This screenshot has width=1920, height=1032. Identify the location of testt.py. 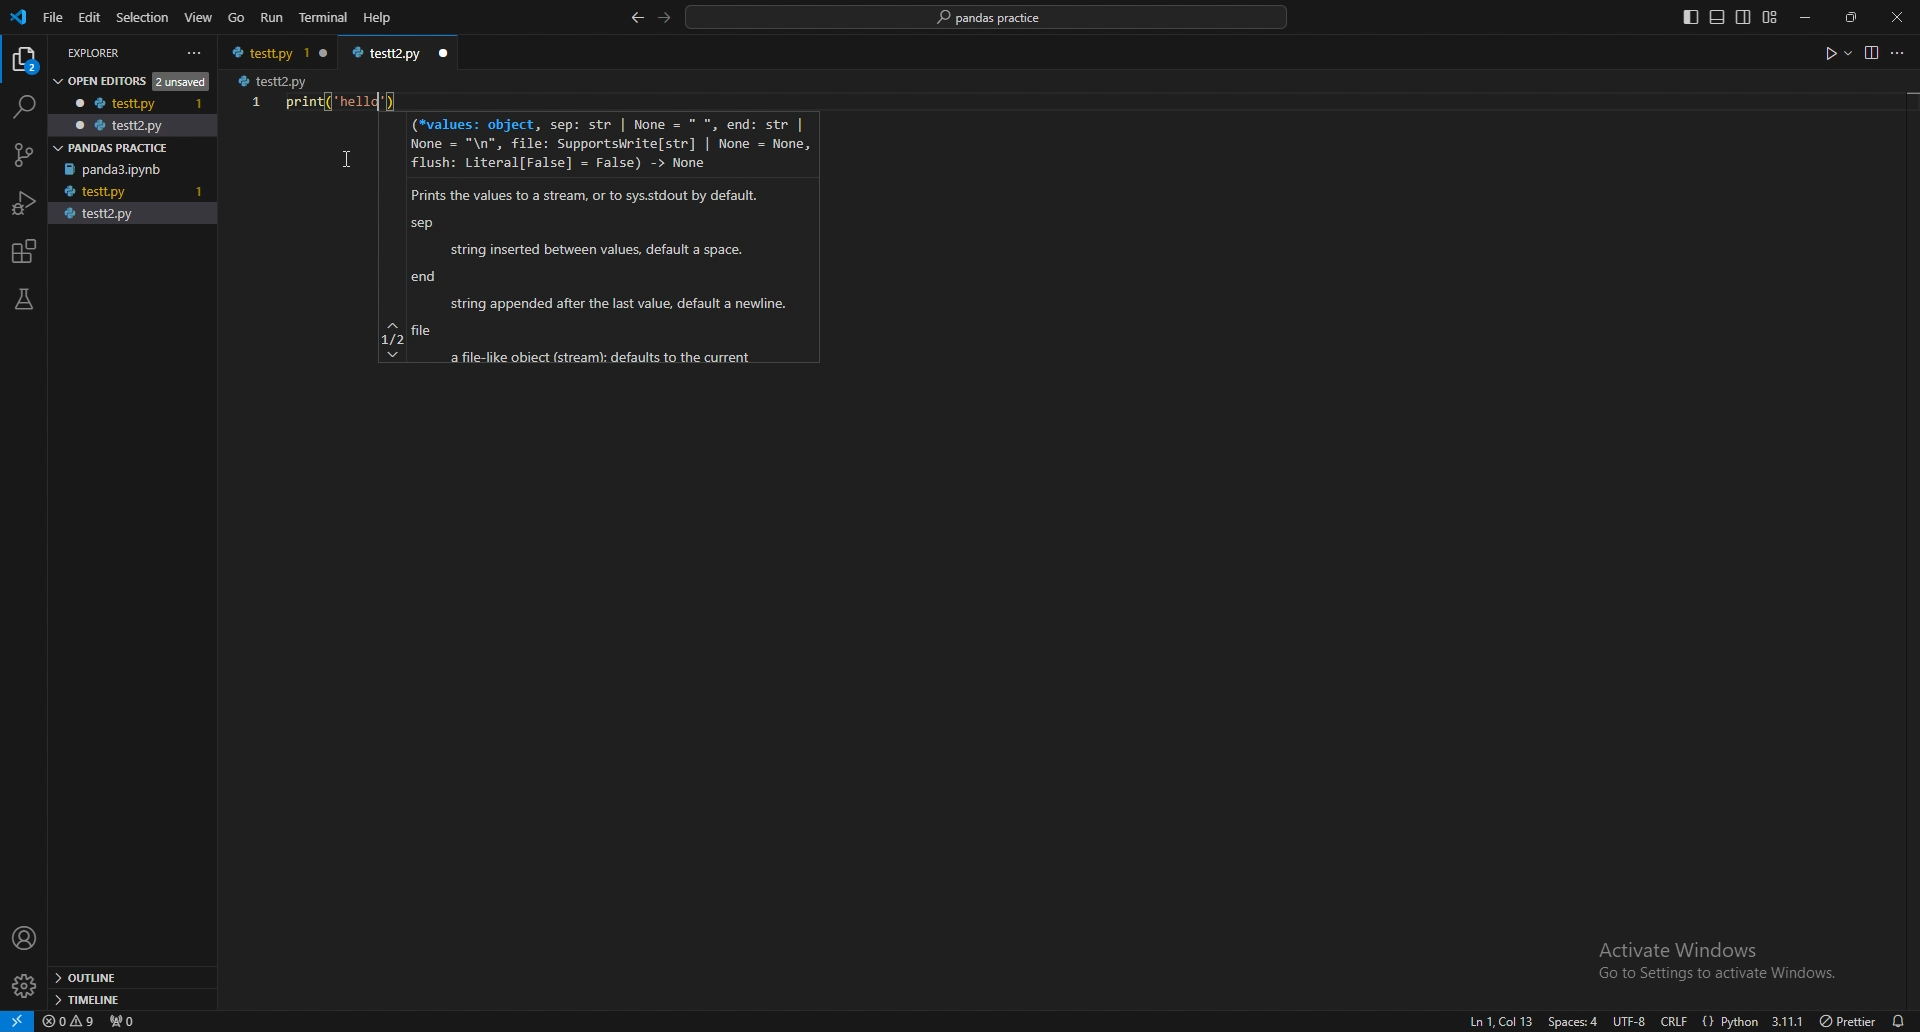
(121, 102).